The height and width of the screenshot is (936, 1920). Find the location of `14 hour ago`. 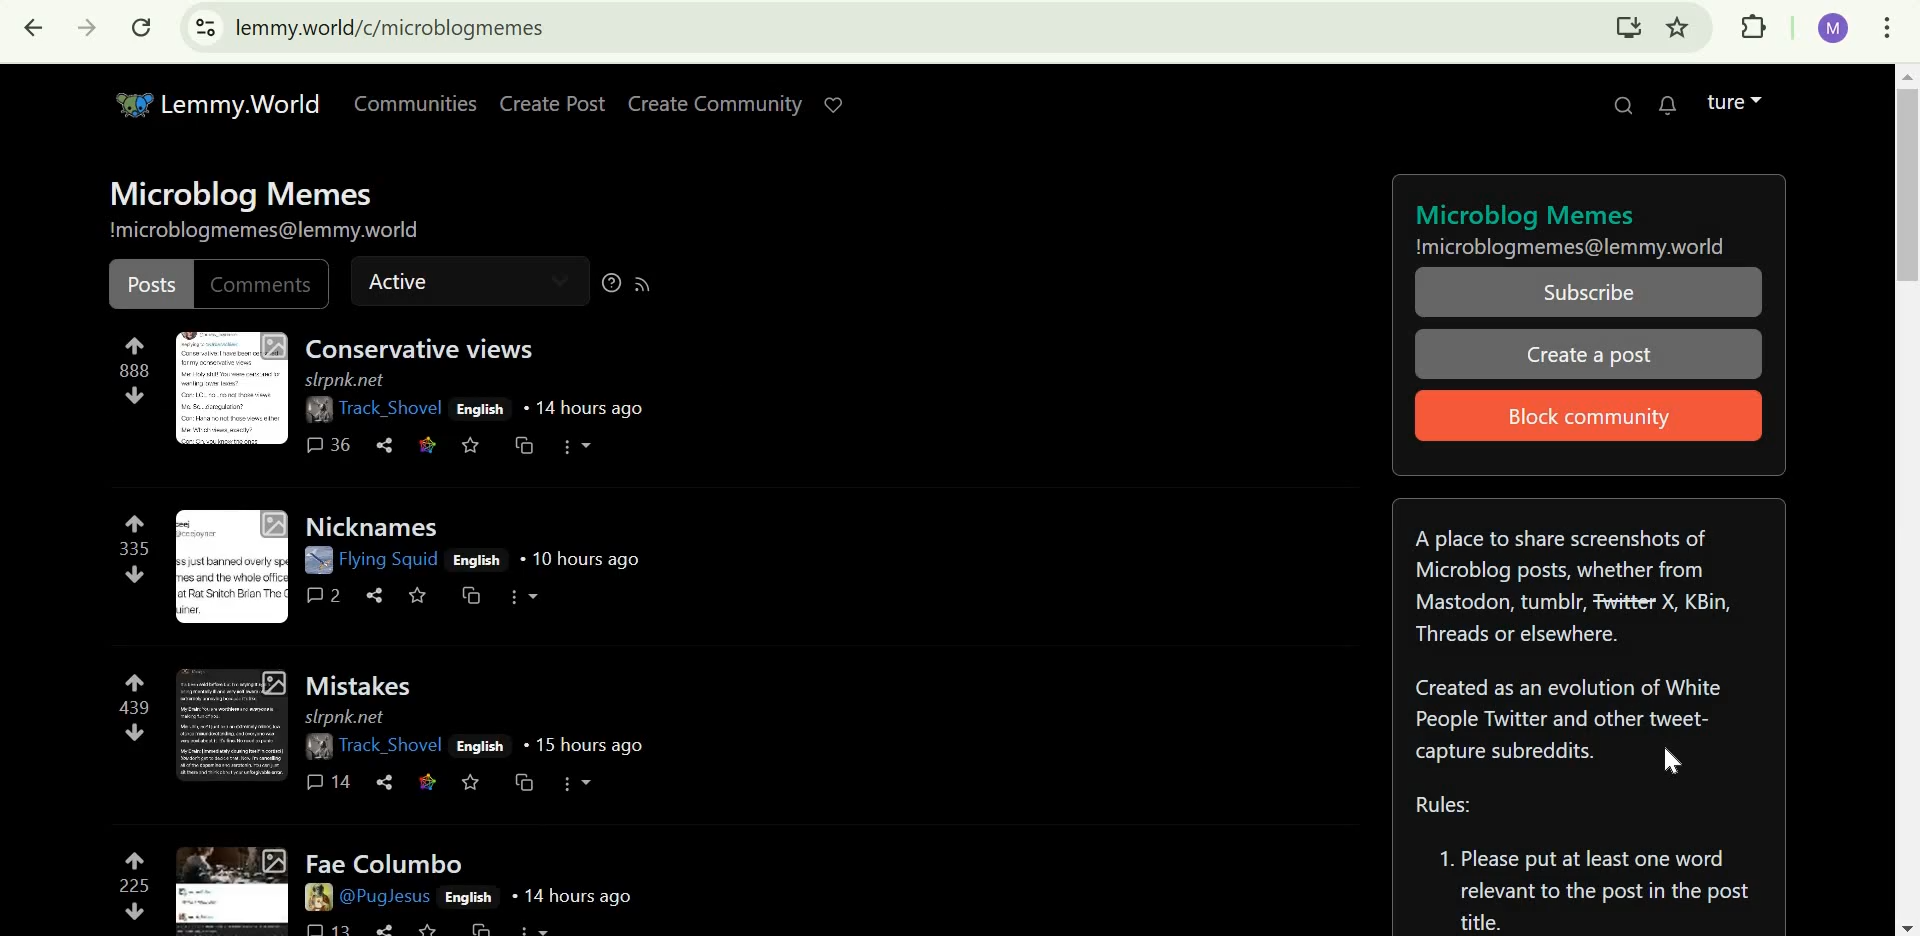

14 hour ago is located at coordinates (571, 898).